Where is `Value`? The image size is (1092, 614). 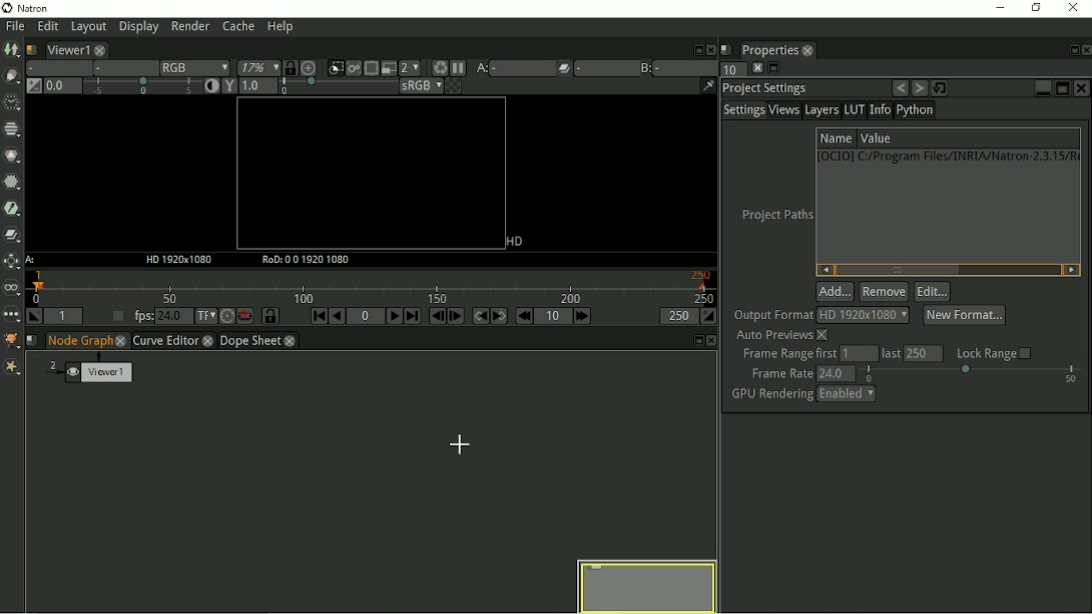
Value is located at coordinates (876, 139).